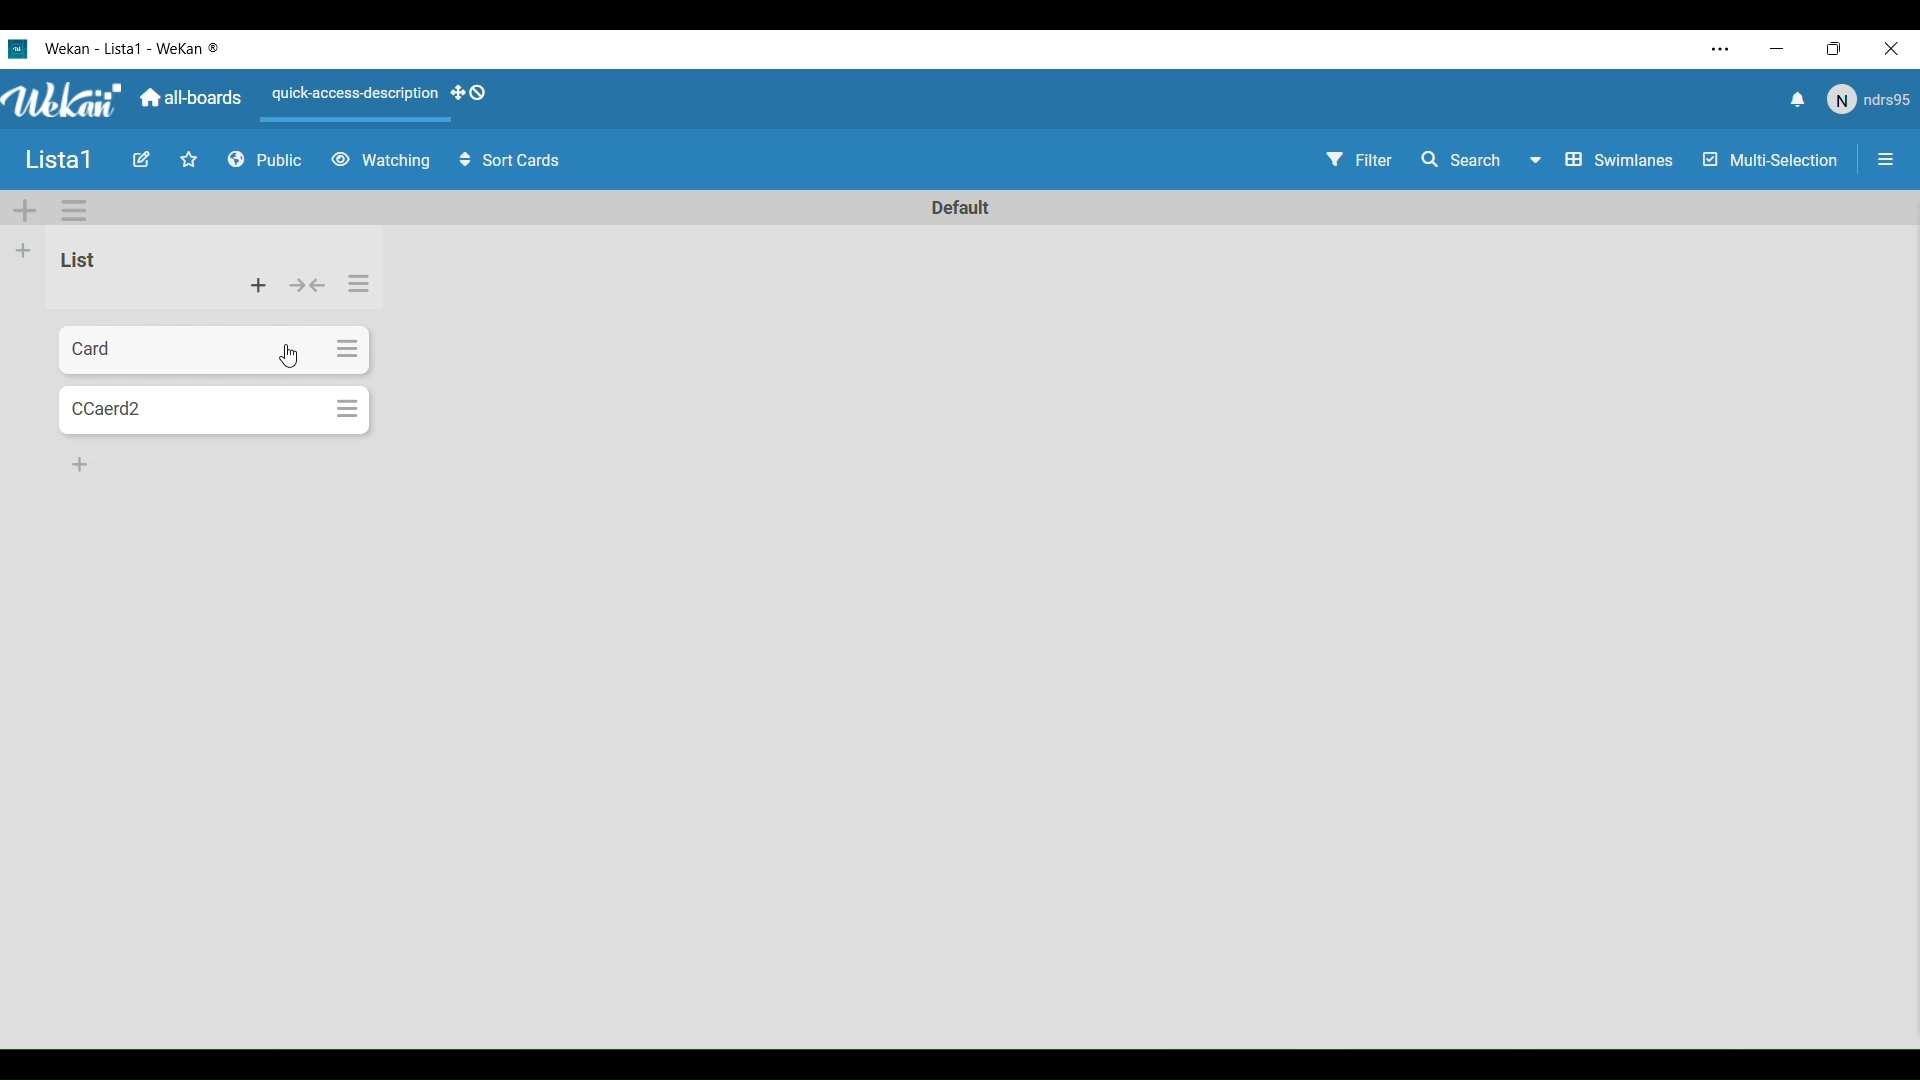  Describe the element at coordinates (380, 161) in the screenshot. I see `Watching` at that location.